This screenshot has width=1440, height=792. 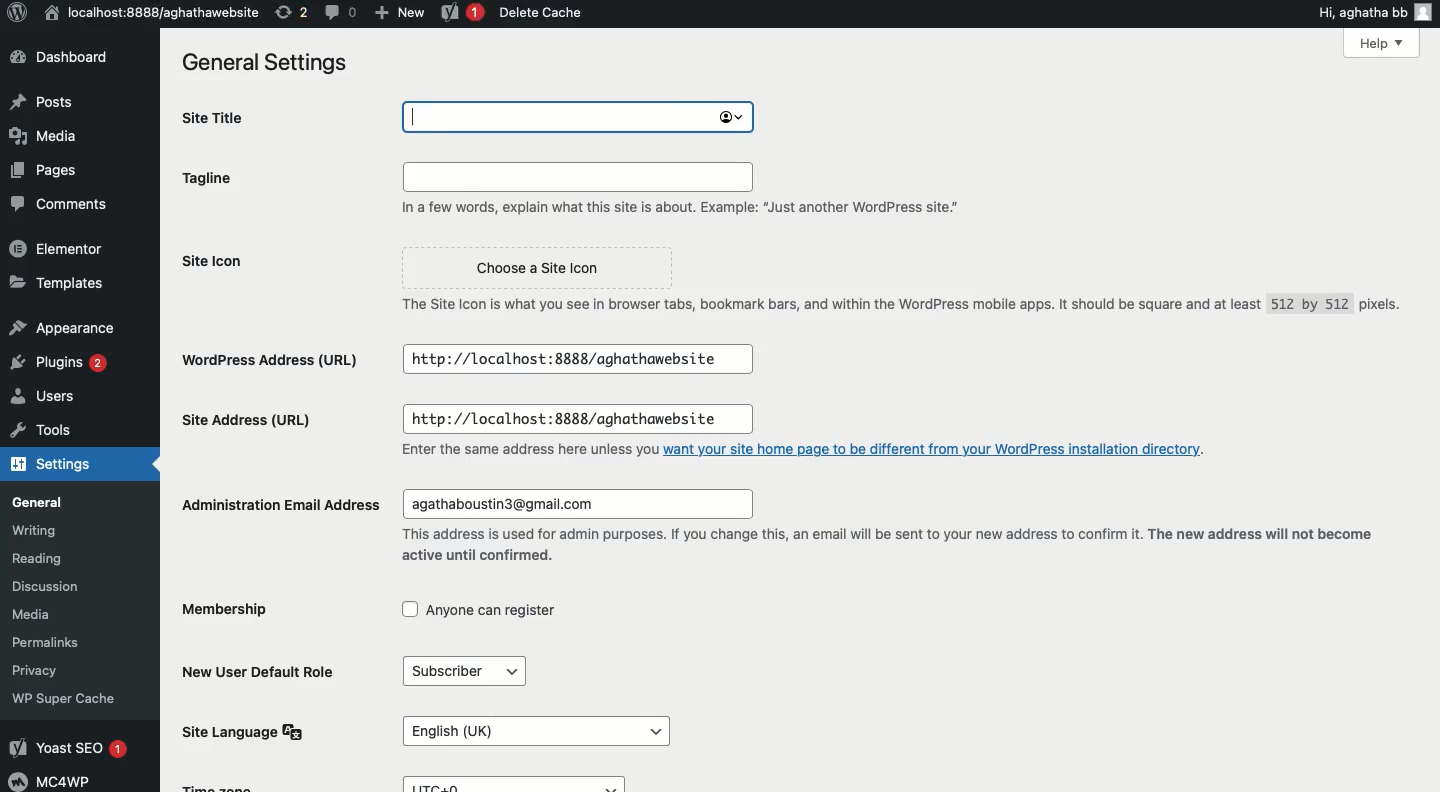 What do you see at coordinates (56, 282) in the screenshot?
I see `Templates` at bounding box center [56, 282].